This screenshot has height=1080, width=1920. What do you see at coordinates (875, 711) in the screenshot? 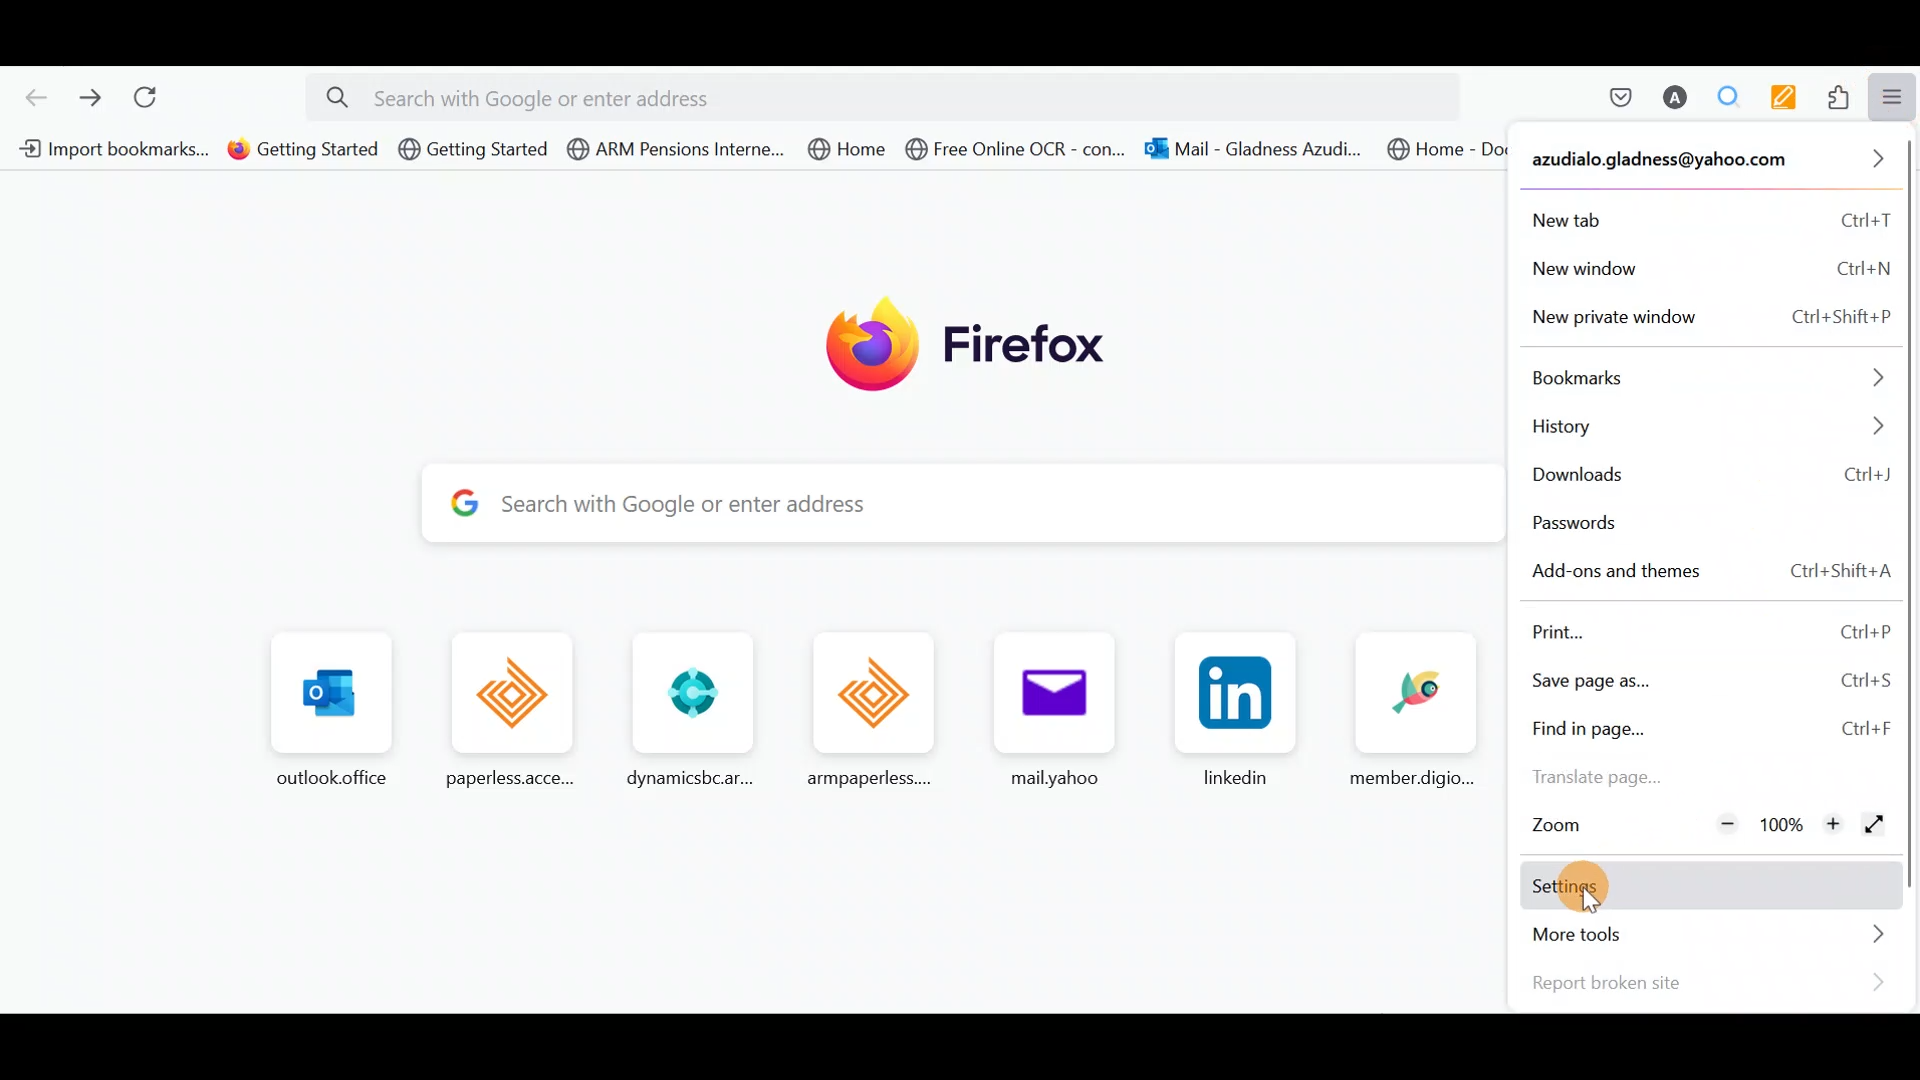
I see `Frequently browsed pages` at bounding box center [875, 711].